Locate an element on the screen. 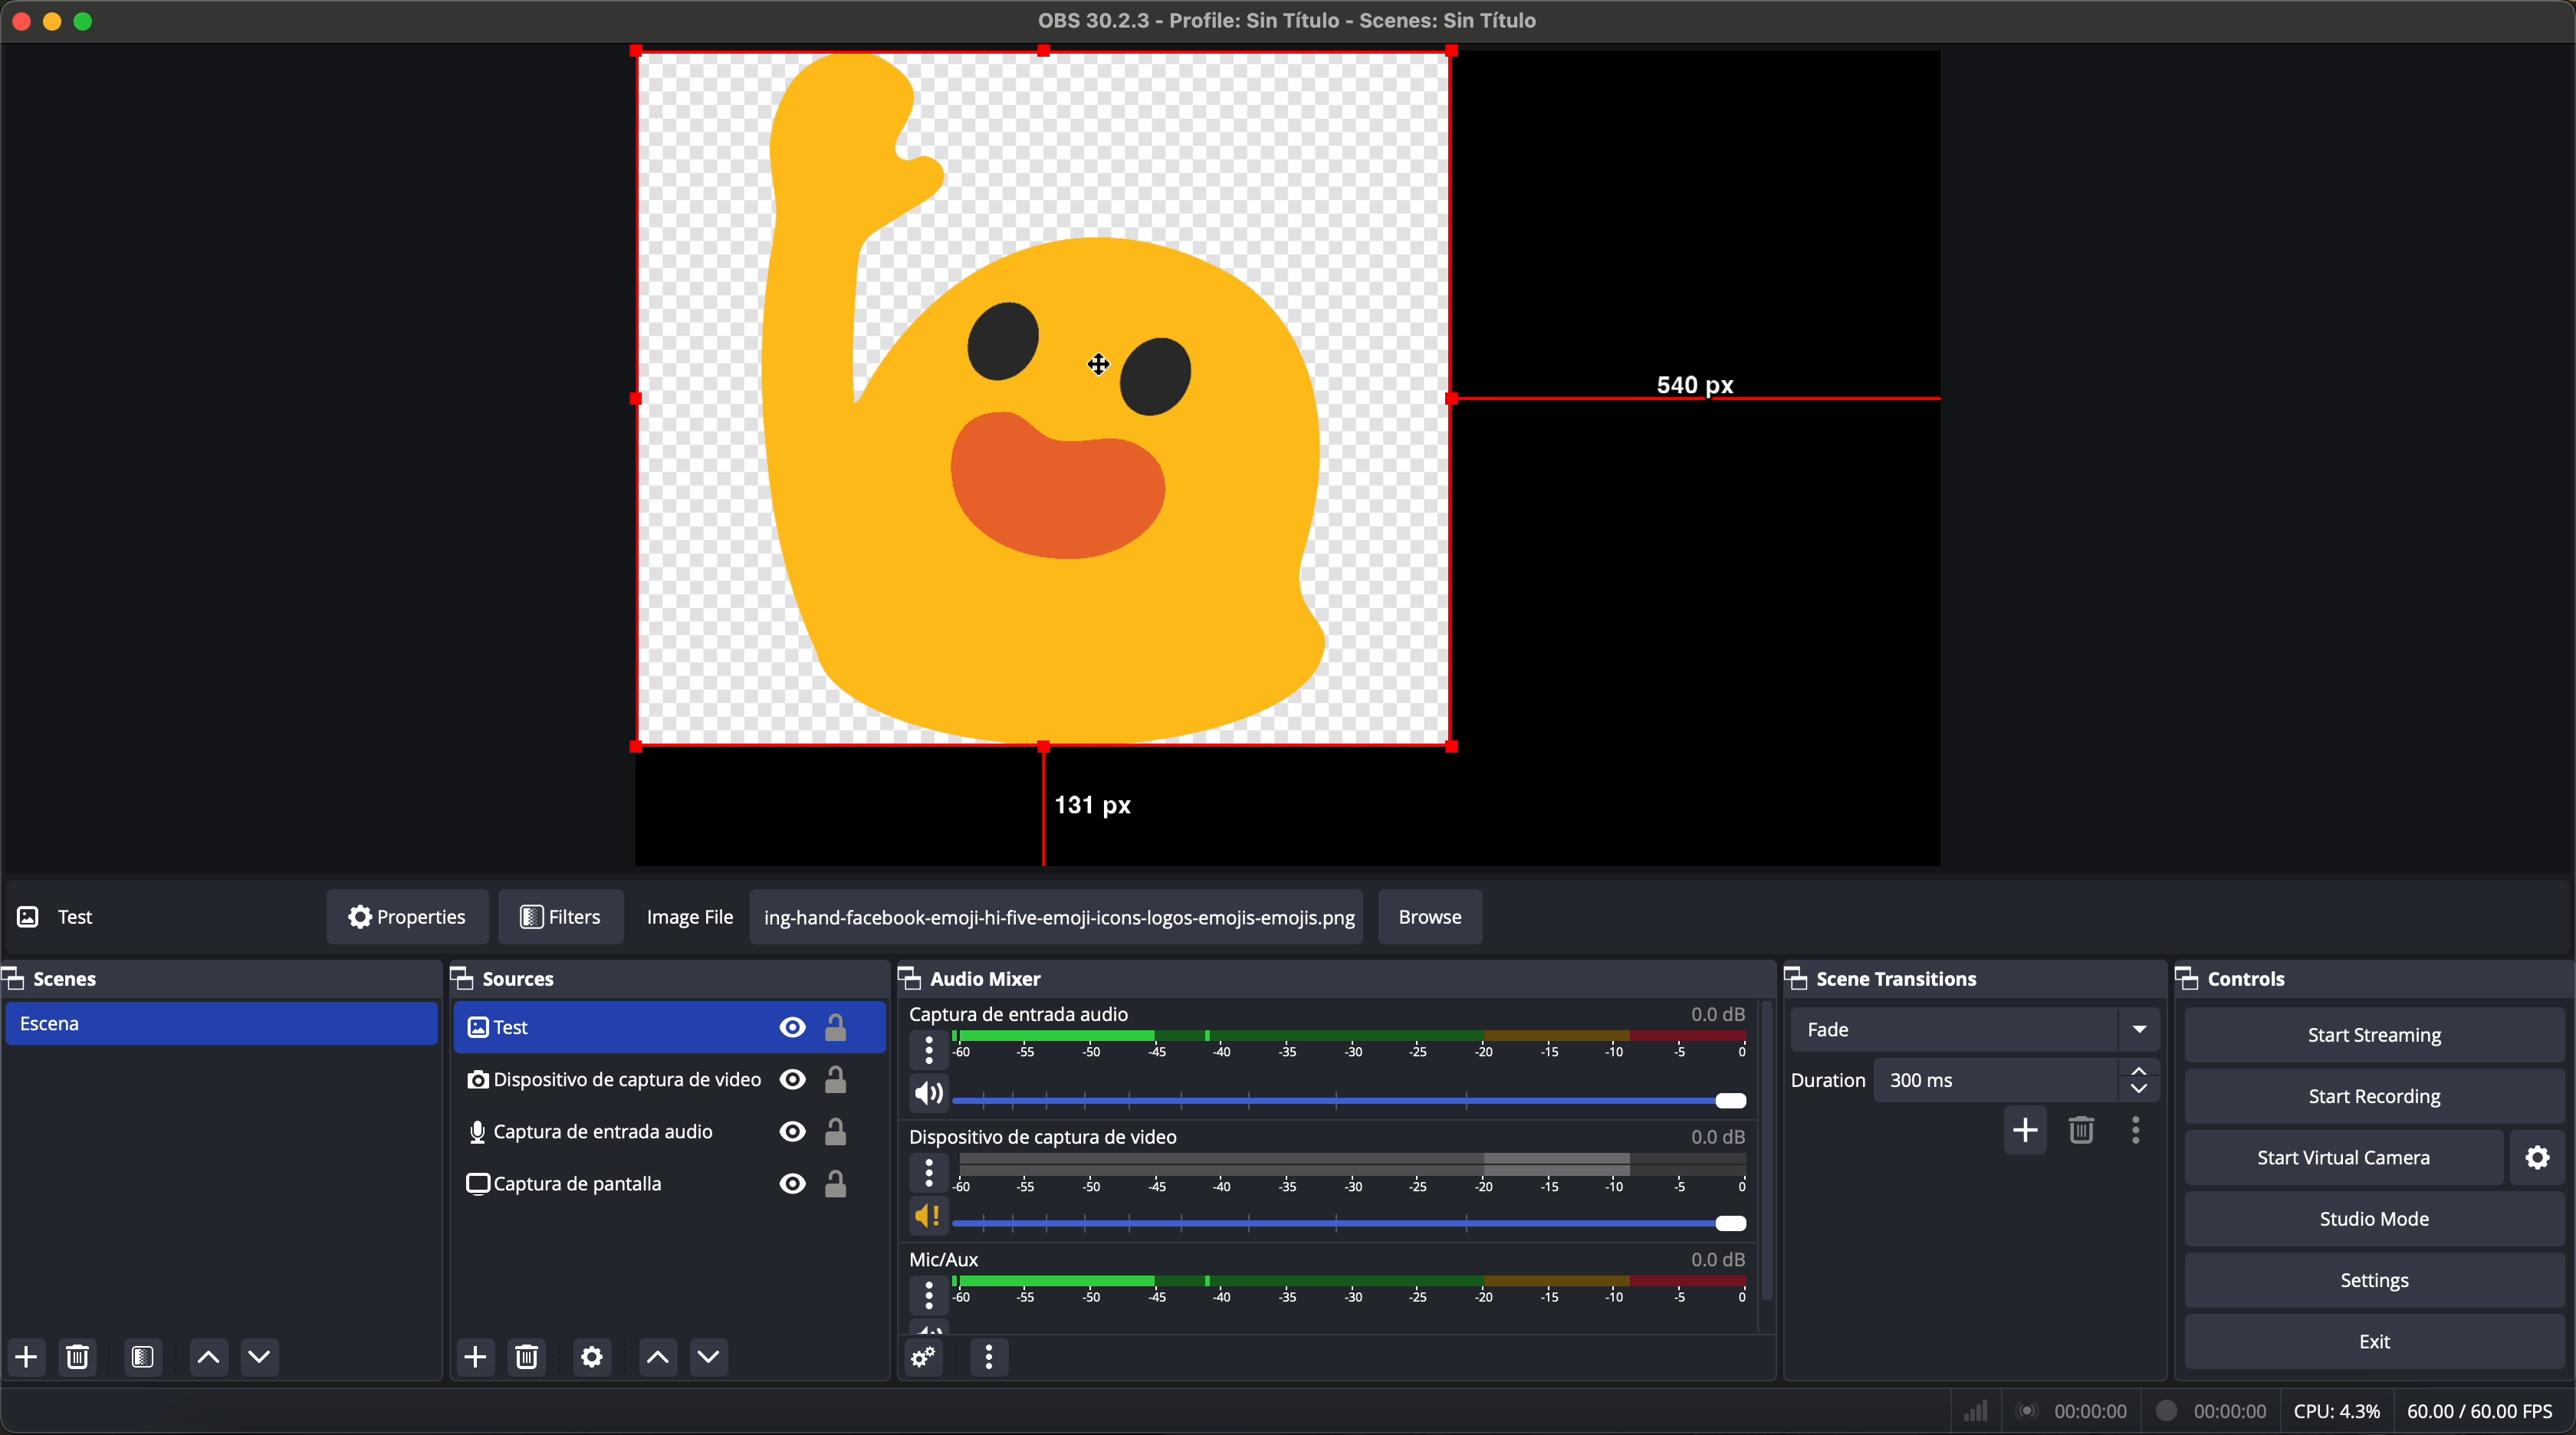  remove configurable transition is located at coordinates (2085, 1132).